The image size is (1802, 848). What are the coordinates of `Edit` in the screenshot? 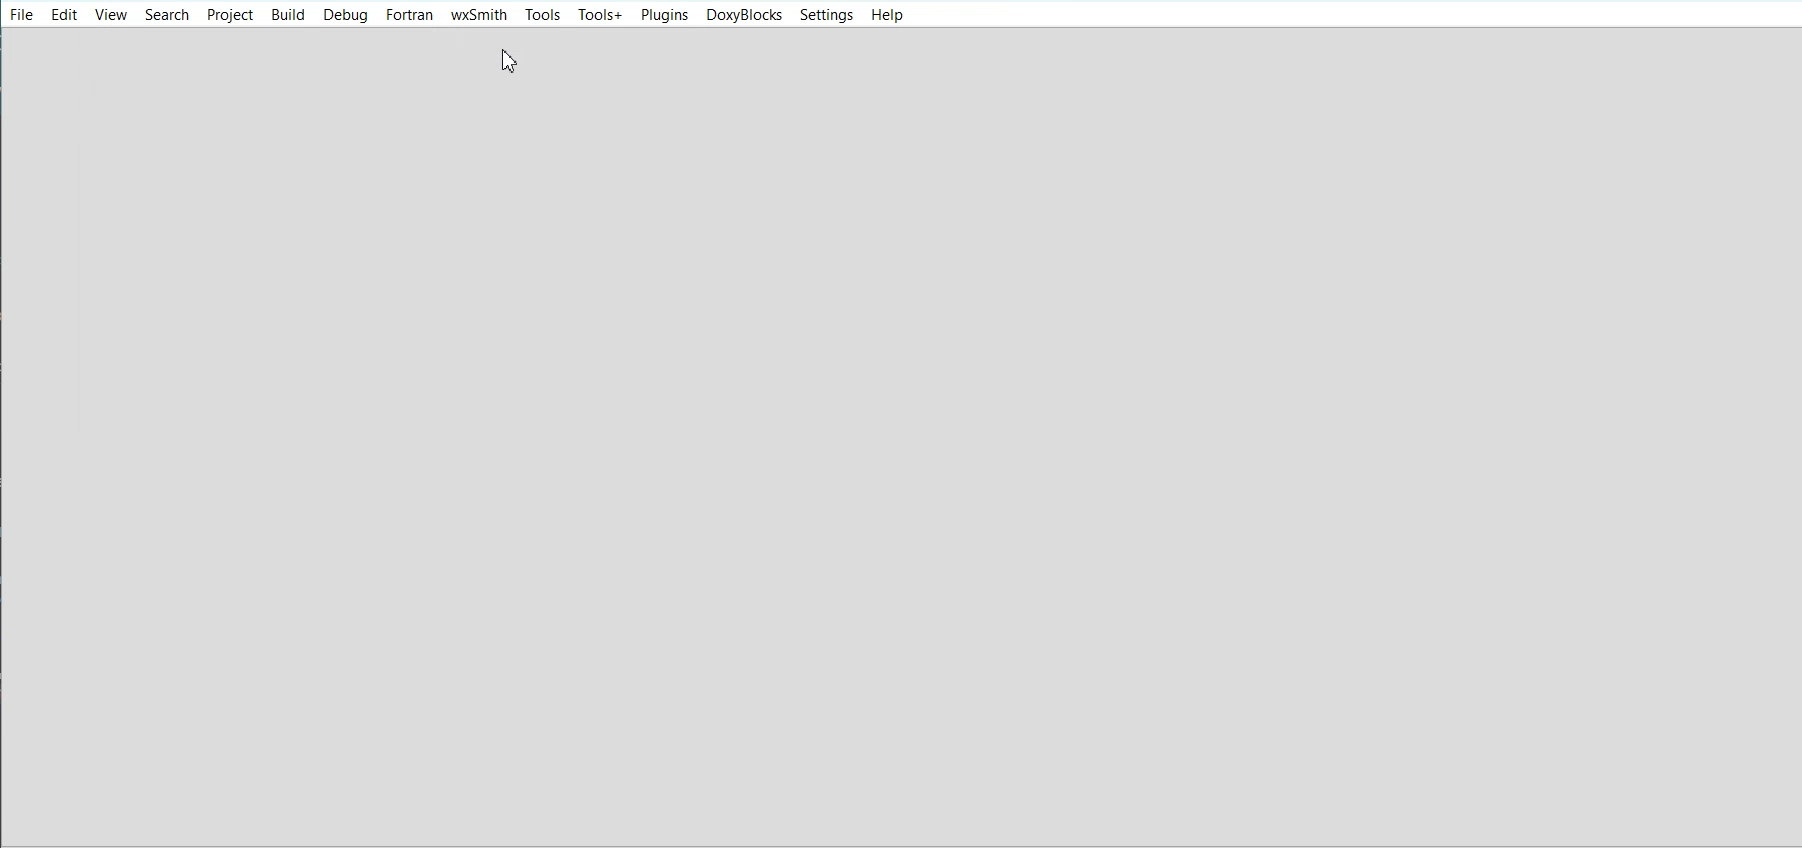 It's located at (64, 14).